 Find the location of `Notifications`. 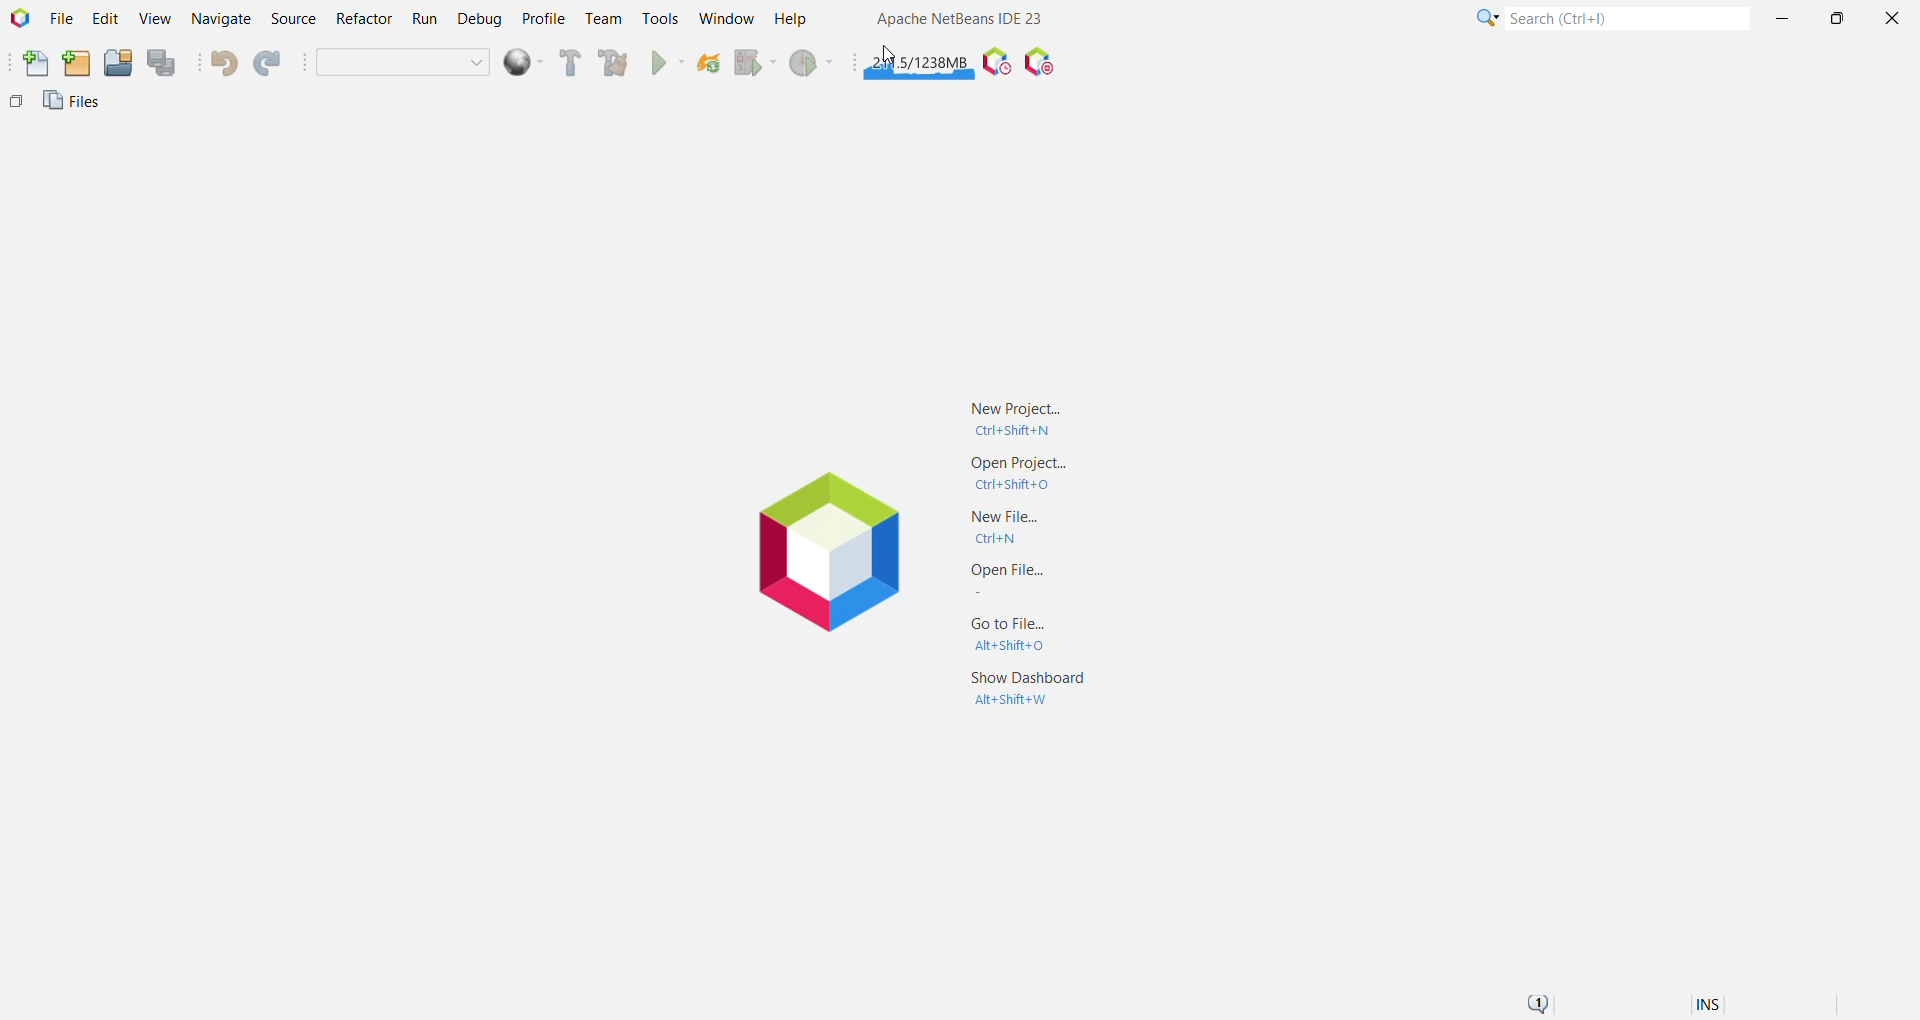

Notifications is located at coordinates (1536, 1005).